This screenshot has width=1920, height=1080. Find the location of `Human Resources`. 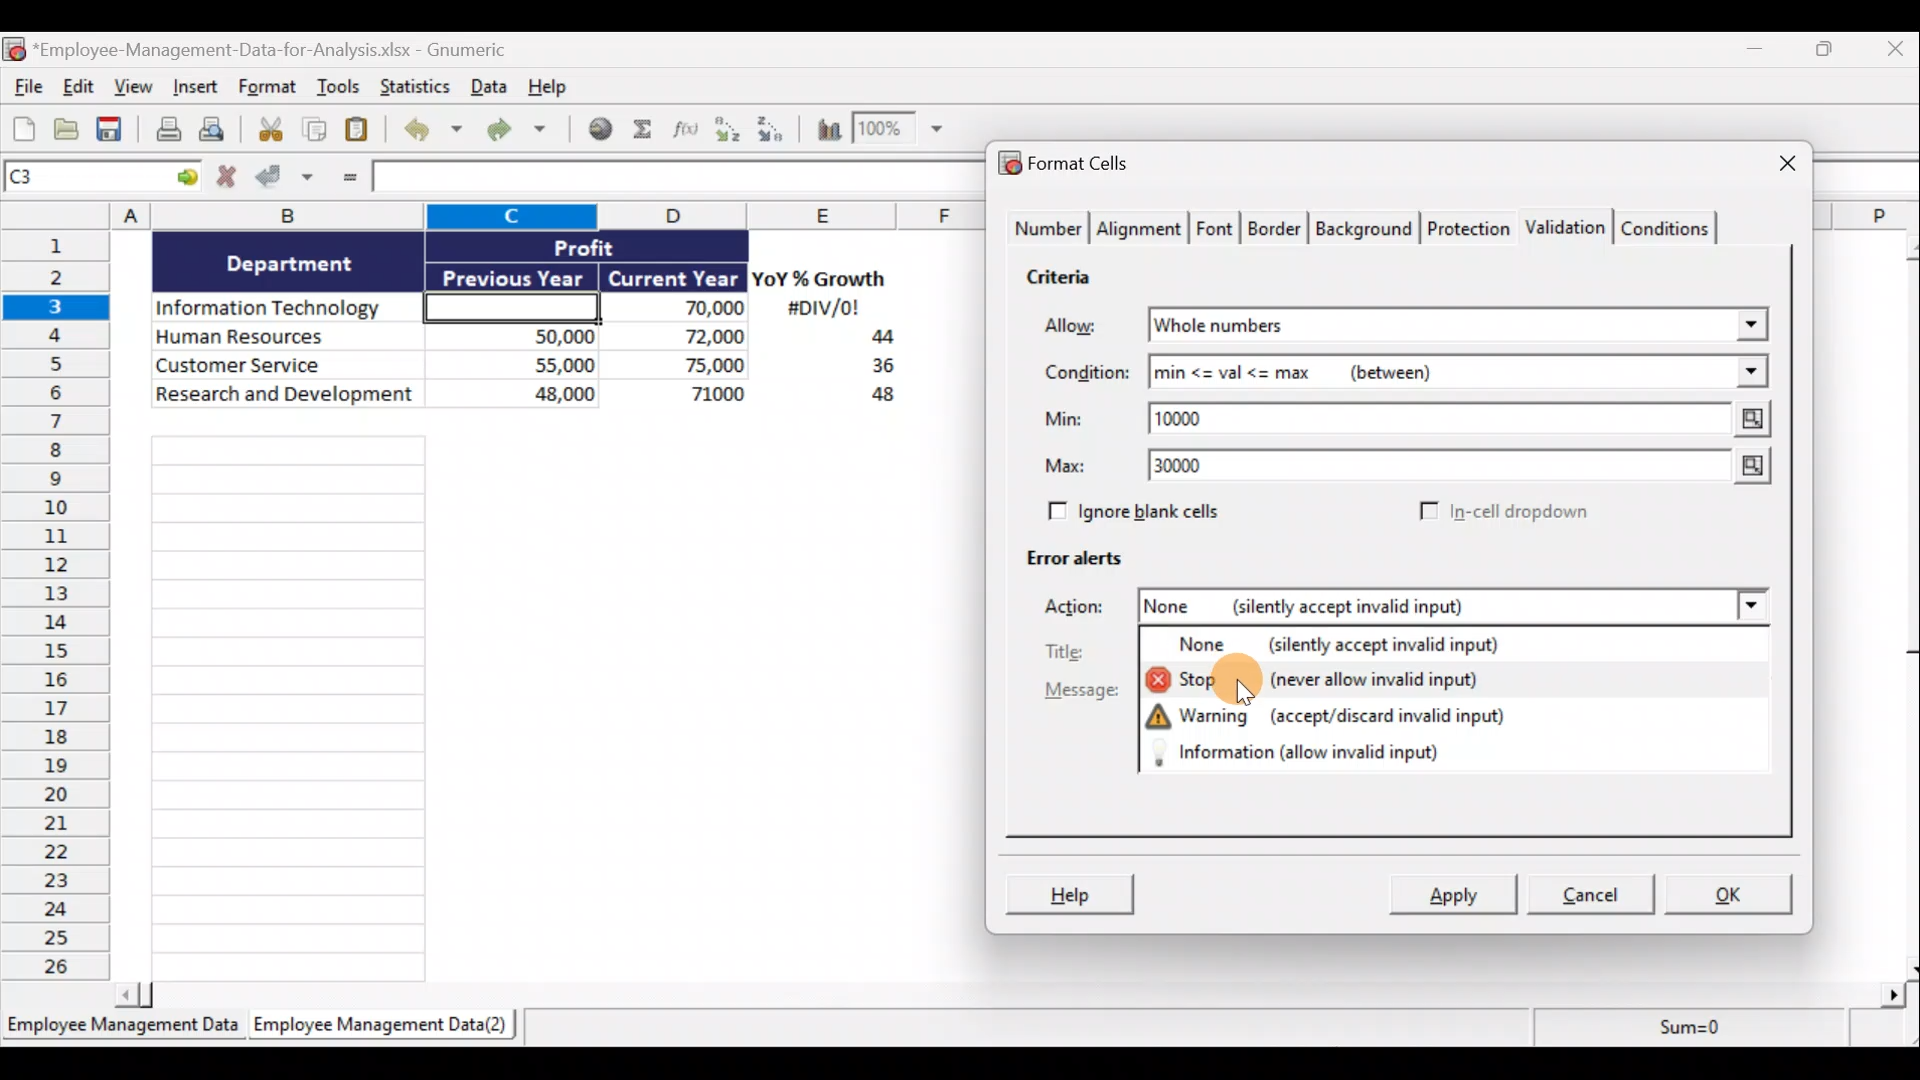

Human Resources is located at coordinates (283, 338).